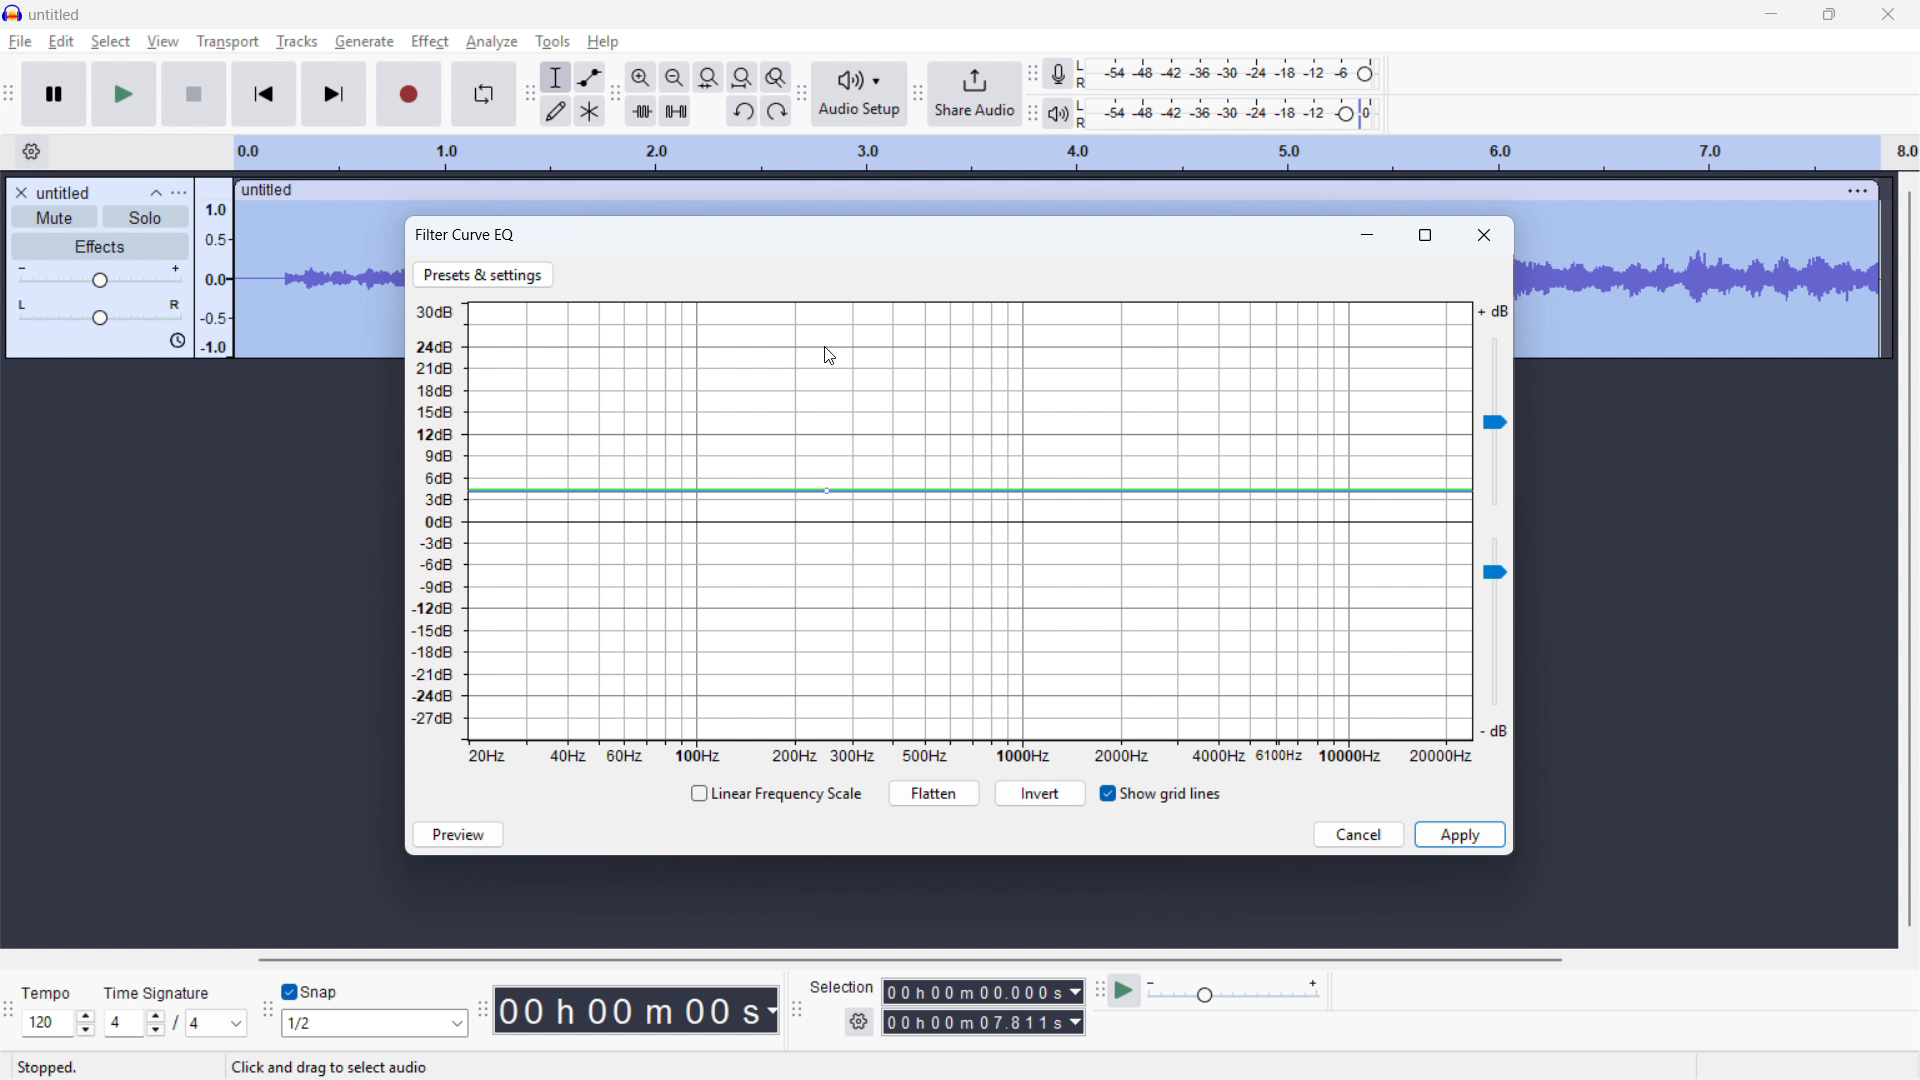 Image resolution: width=1920 pixels, height=1080 pixels. Describe the element at coordinates (31, 152) in the screenshot. I see `timeline settings` at that location.